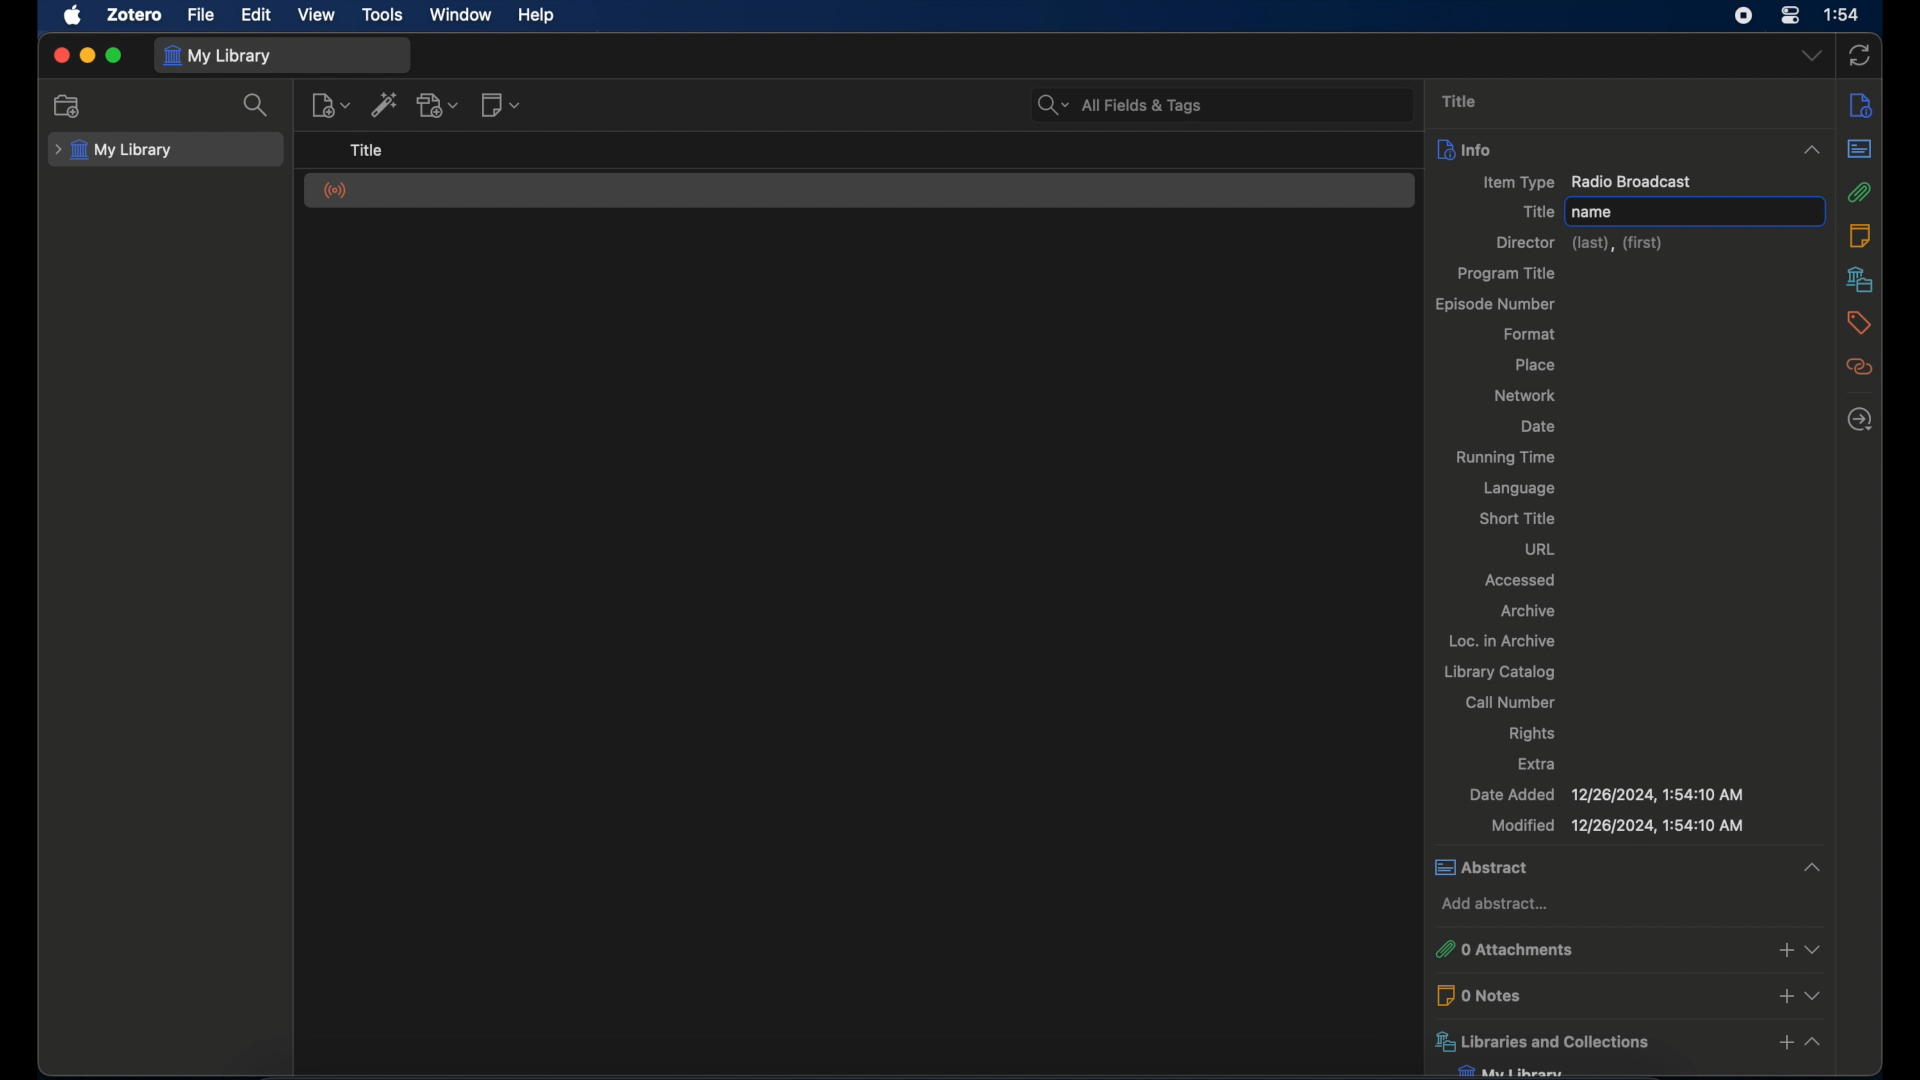 Image resolution: width=1920 pixels, height=1080 pixels. I want to click on modified 12/26/2024, 1:54:10 AM, so click(1620, 827).